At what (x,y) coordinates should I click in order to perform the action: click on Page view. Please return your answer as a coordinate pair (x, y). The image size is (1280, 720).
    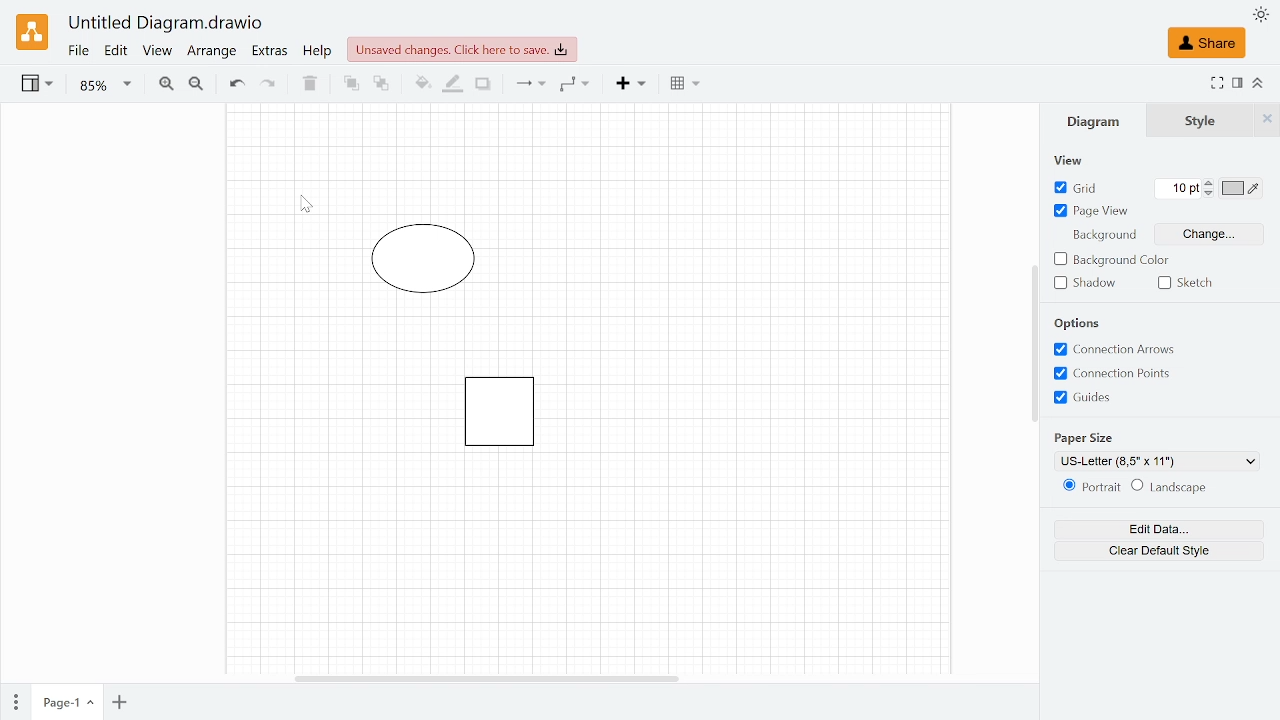
    Looking at the image, I should click on (1090, 212).